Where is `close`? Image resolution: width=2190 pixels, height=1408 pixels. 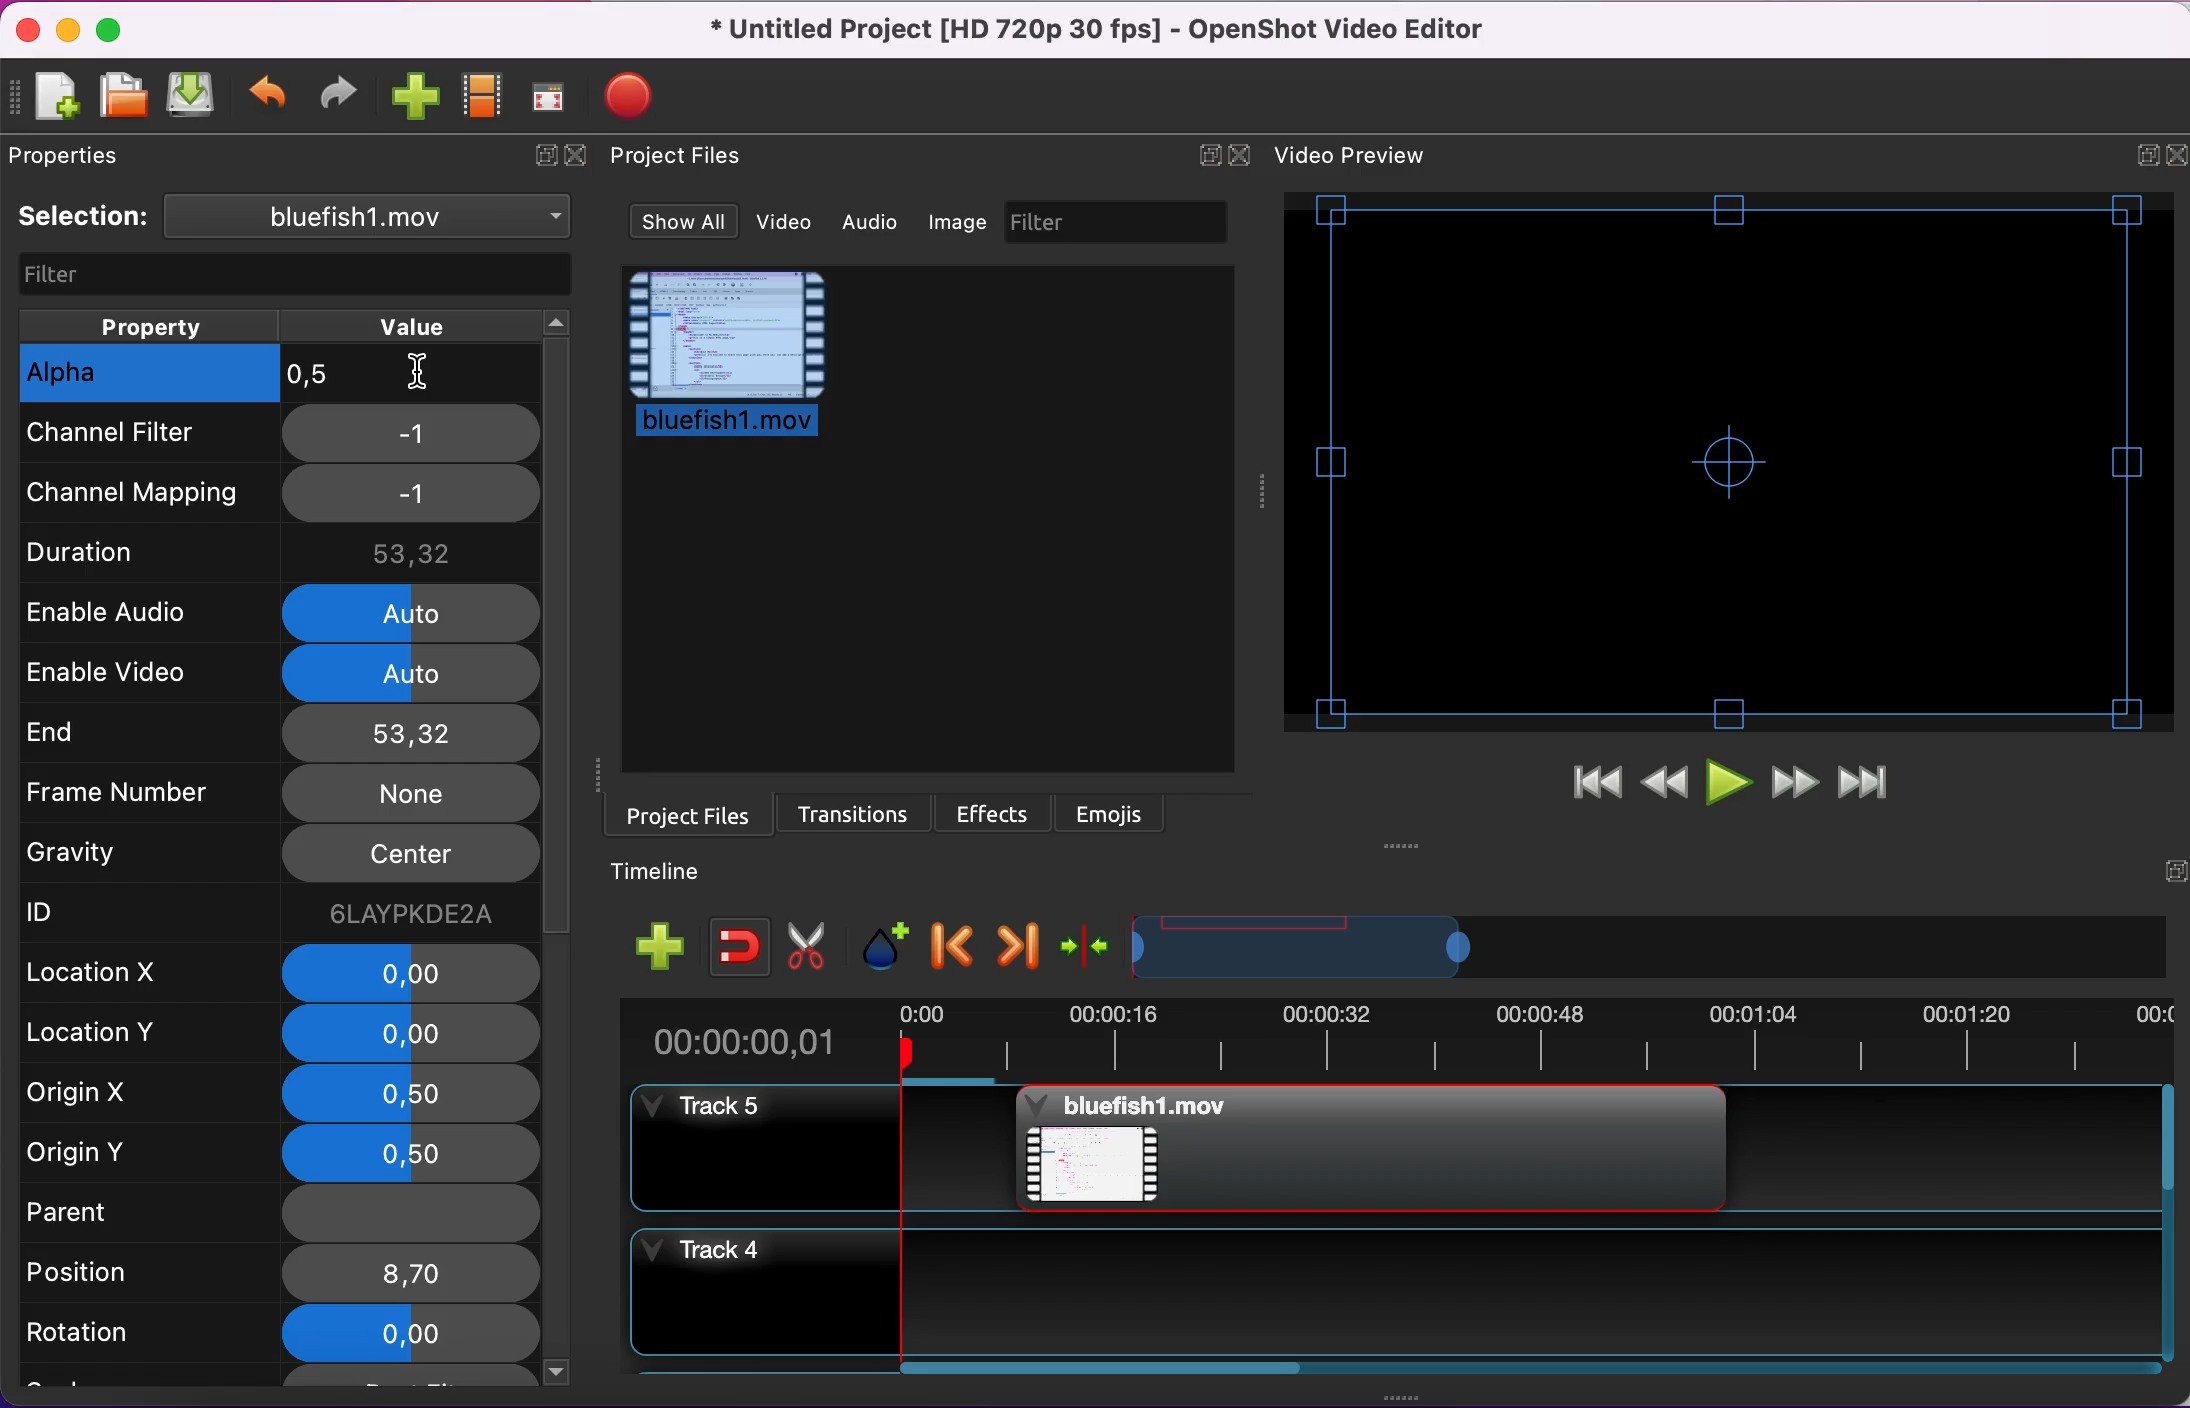
close is located at coordinates (1250, 156).